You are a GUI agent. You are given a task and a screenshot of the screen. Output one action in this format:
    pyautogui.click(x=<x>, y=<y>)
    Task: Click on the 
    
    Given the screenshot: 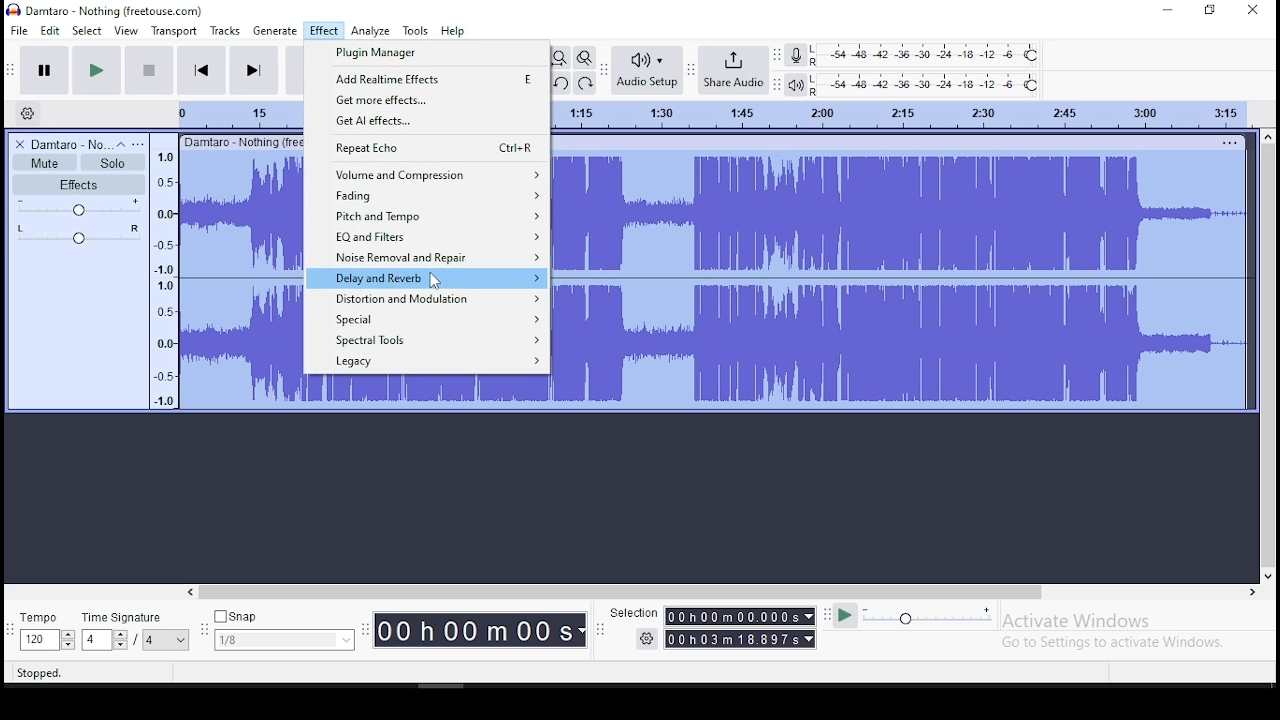 What is the action you would take?
    pyautogui.click(x=604, y=69)
    